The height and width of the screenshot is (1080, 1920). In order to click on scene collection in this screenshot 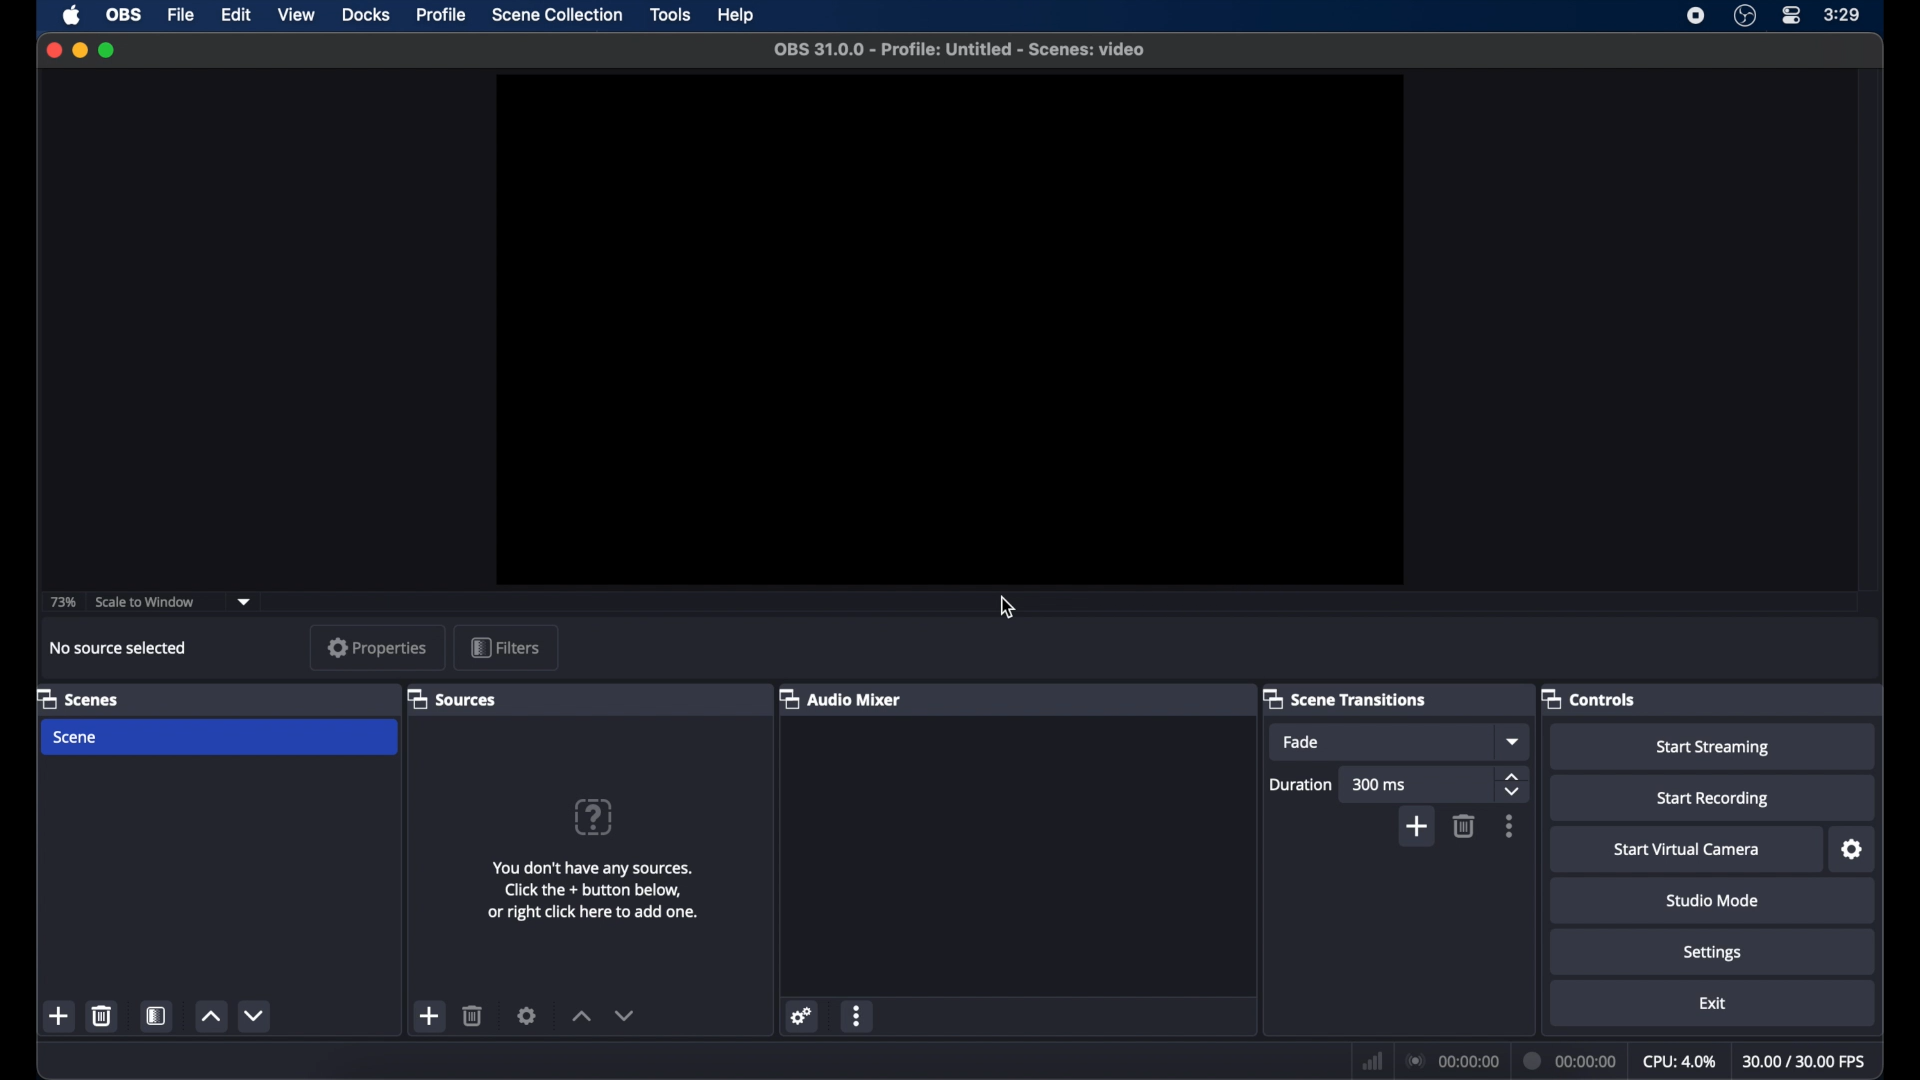, I will do `click(558, 15)`.